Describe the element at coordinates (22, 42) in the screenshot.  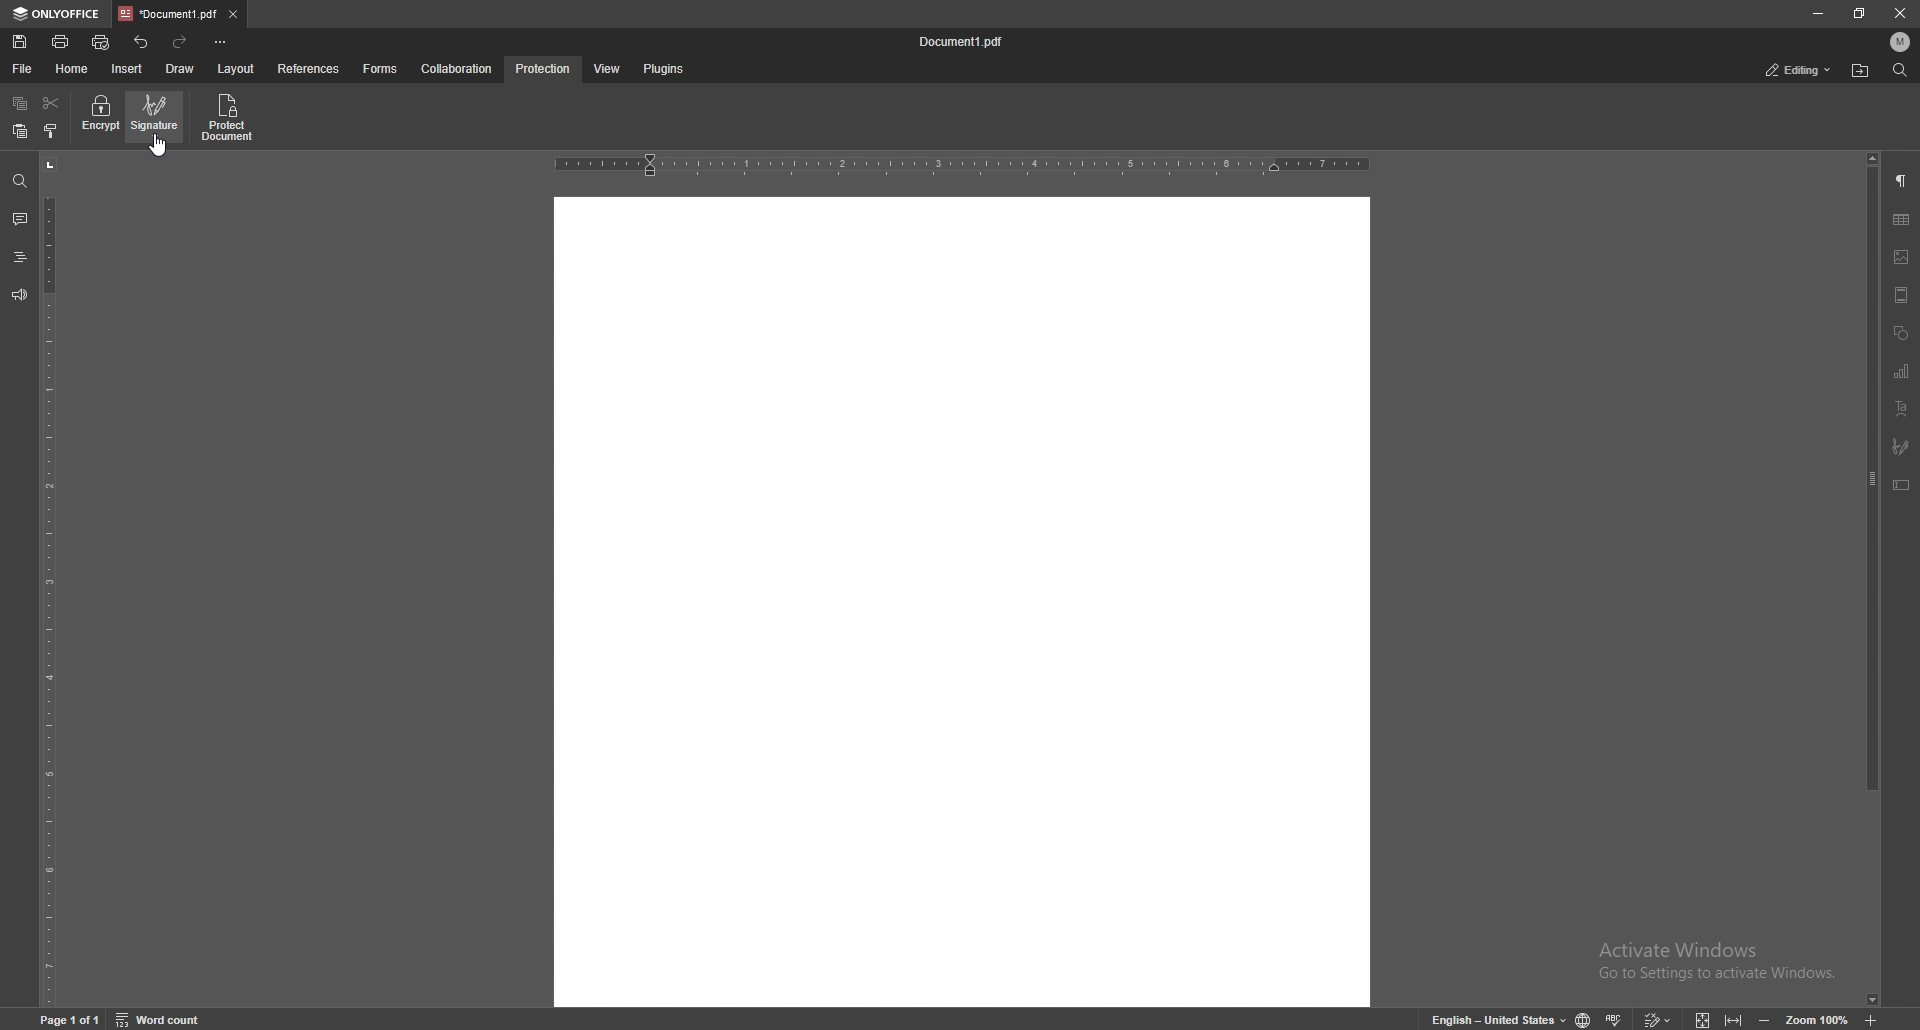
I see `save` at that location.